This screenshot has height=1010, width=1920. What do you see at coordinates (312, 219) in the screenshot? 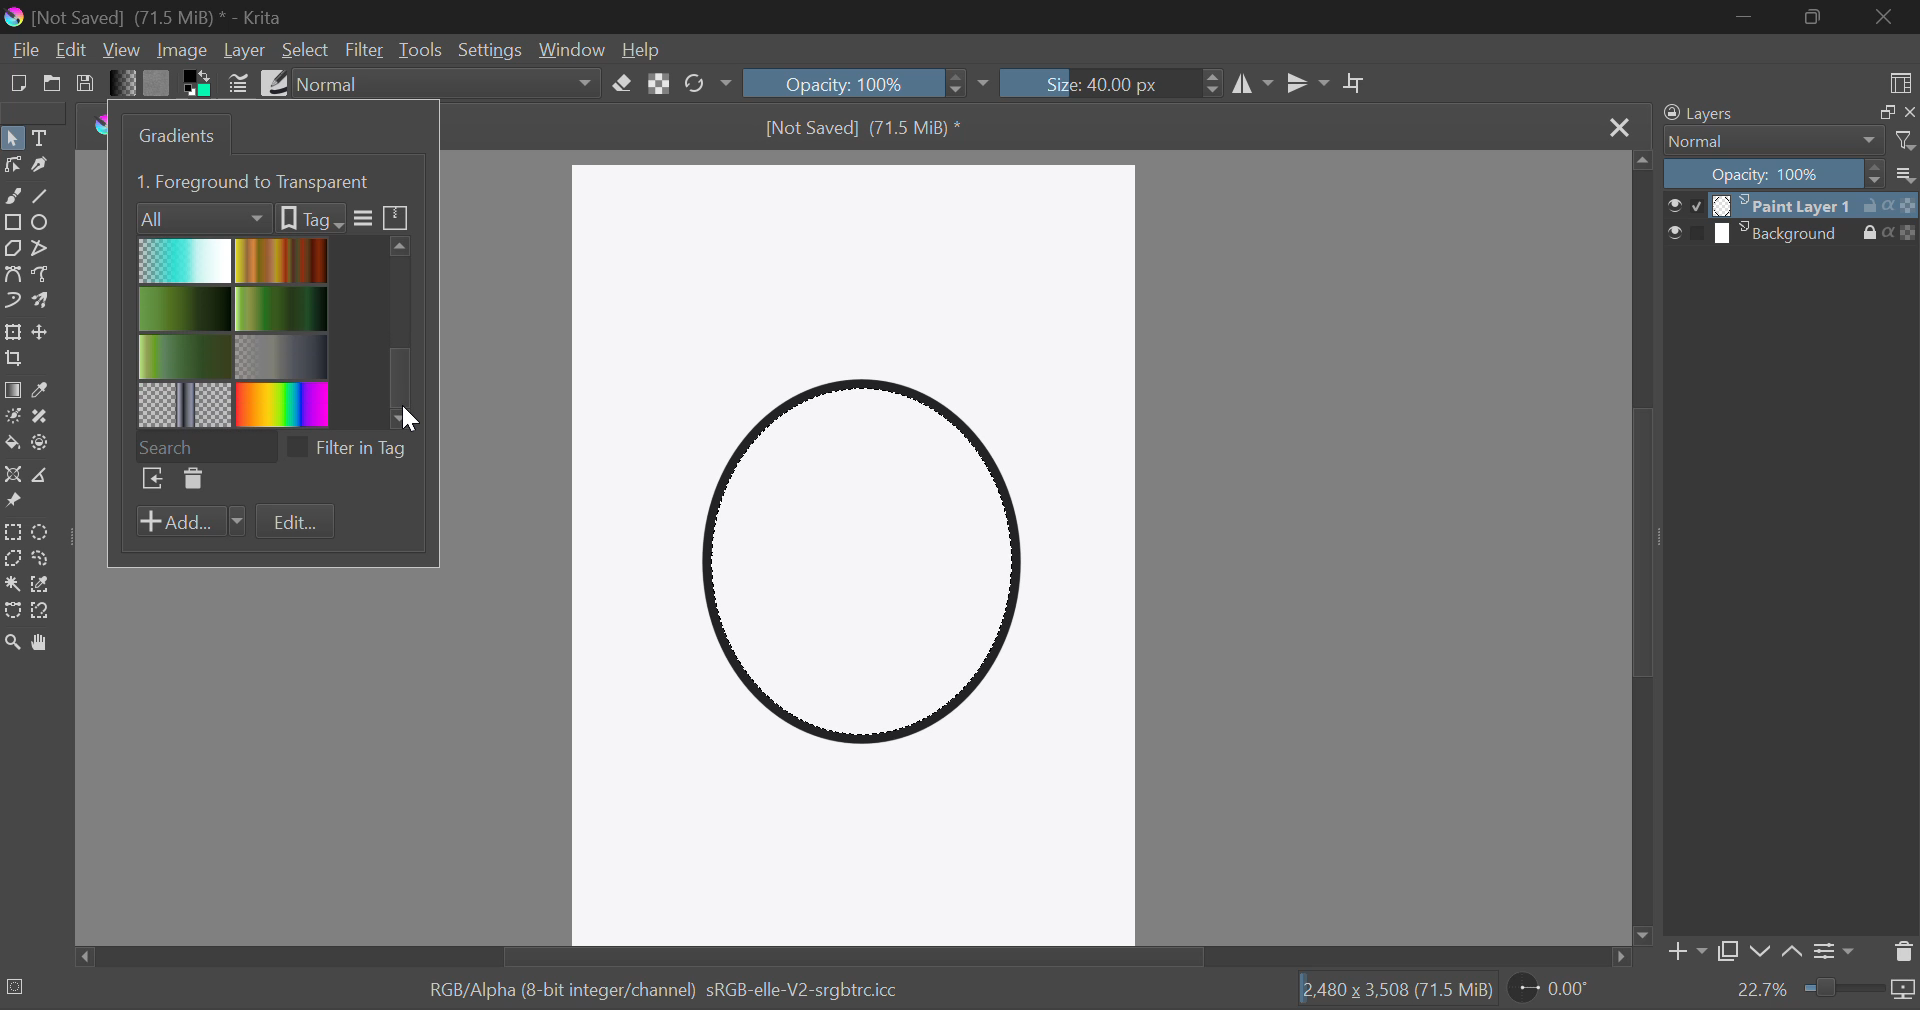
I see `tags` at bounding box center [312, 219].